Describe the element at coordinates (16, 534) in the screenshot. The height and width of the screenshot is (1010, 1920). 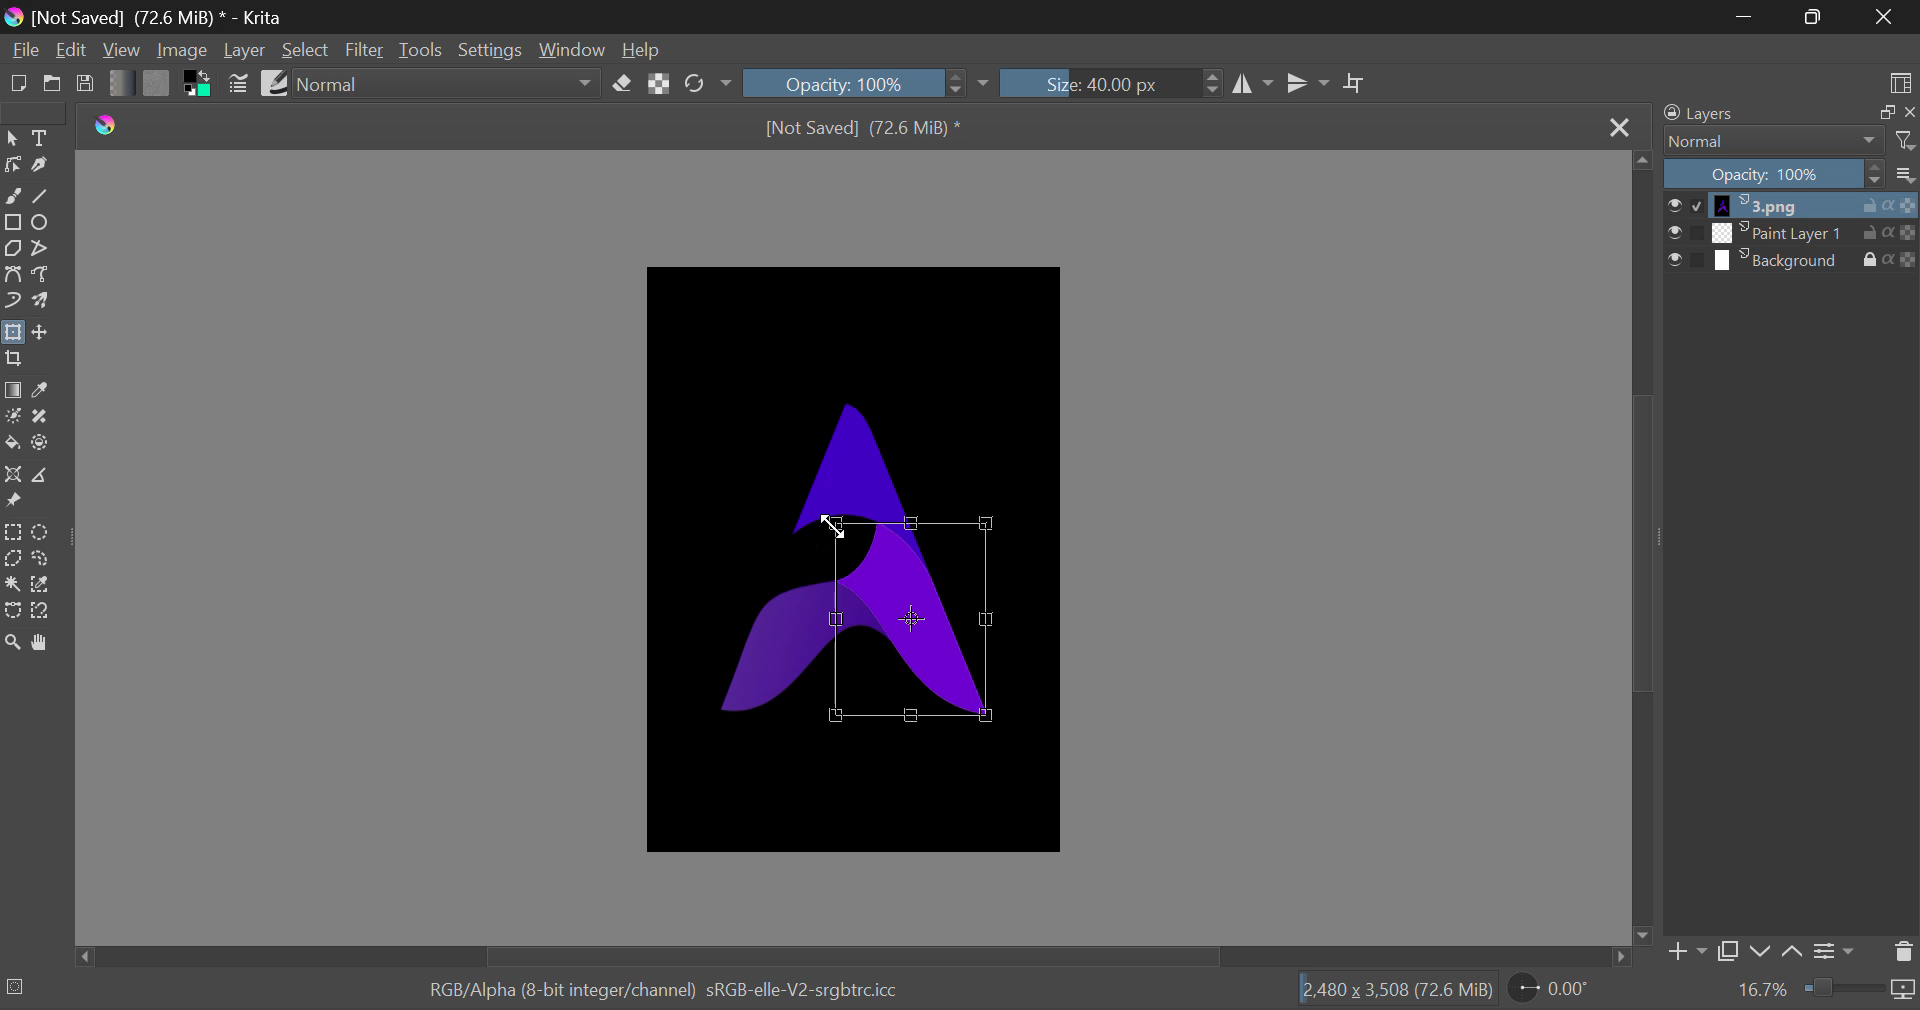
I see `Rectangle Selection` at that location.